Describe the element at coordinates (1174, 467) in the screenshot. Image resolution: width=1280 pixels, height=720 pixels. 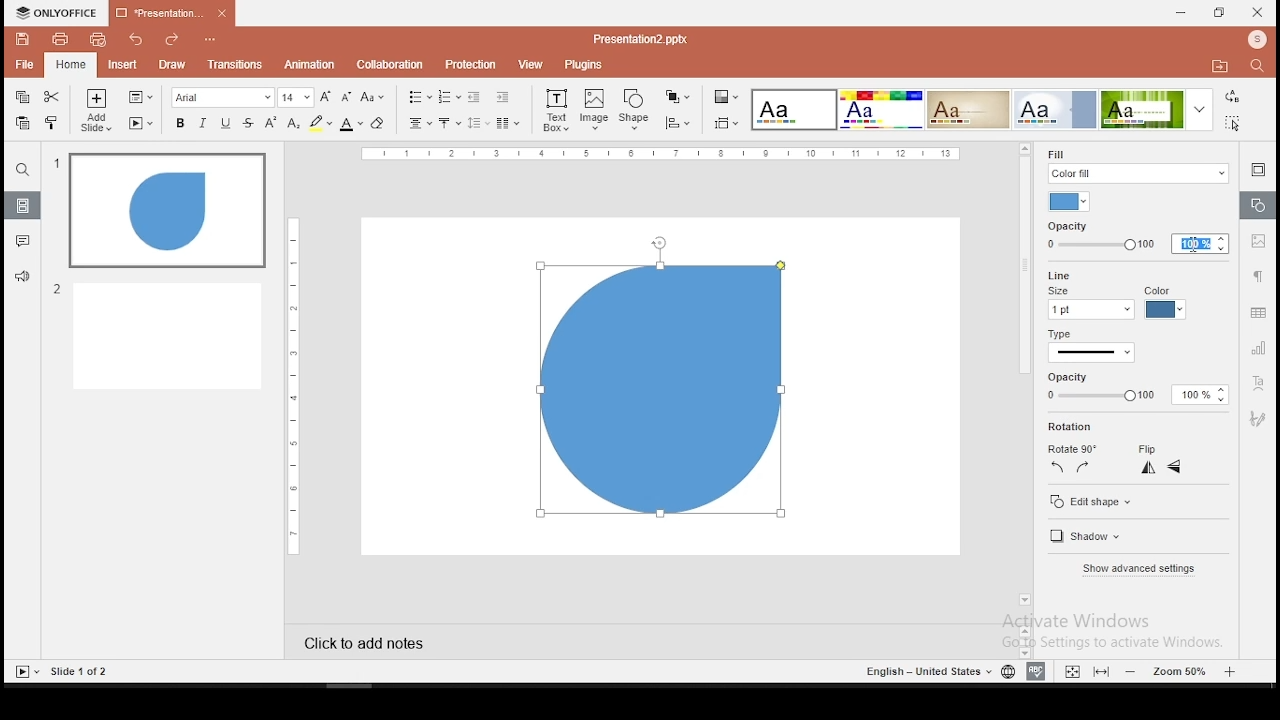
I see `flip horizontal` at that location.